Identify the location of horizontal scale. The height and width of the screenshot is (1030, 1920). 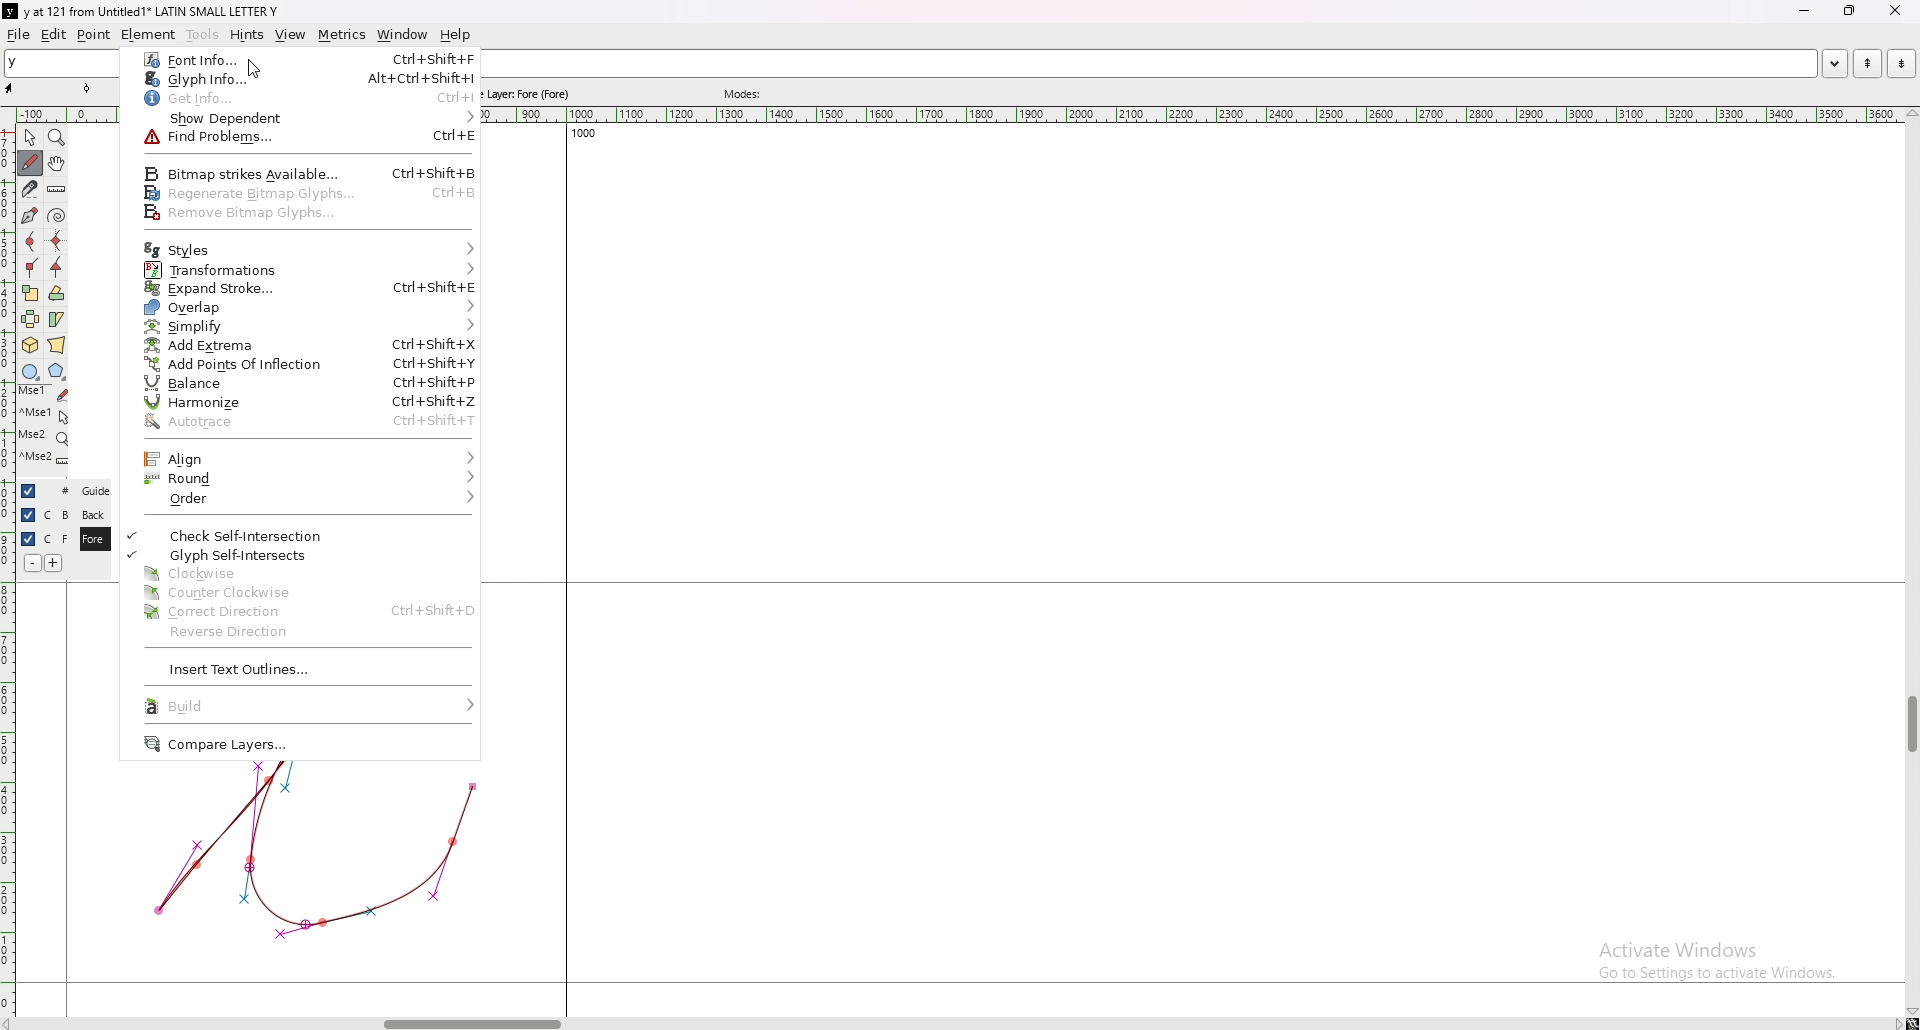
(1191, 115).